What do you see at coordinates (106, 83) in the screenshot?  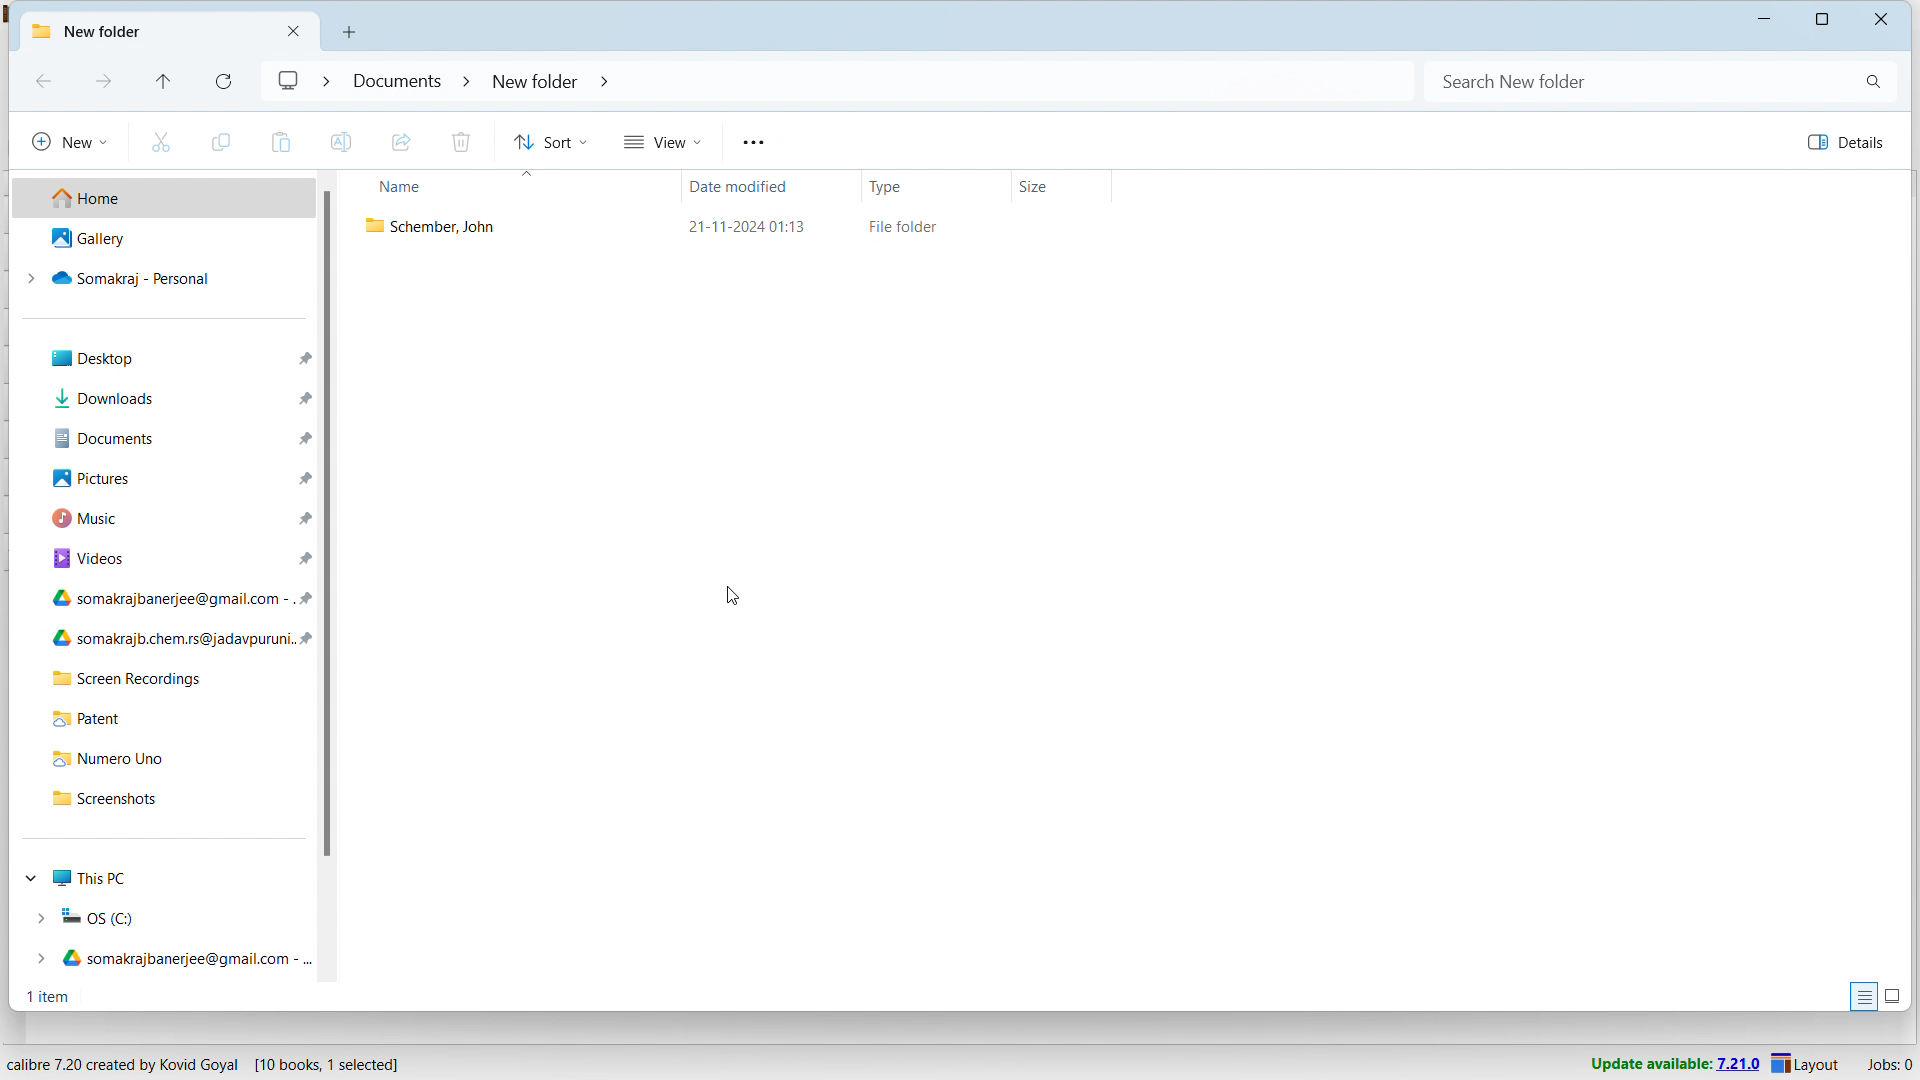 I see `forward` at bounding box center [106, 83].